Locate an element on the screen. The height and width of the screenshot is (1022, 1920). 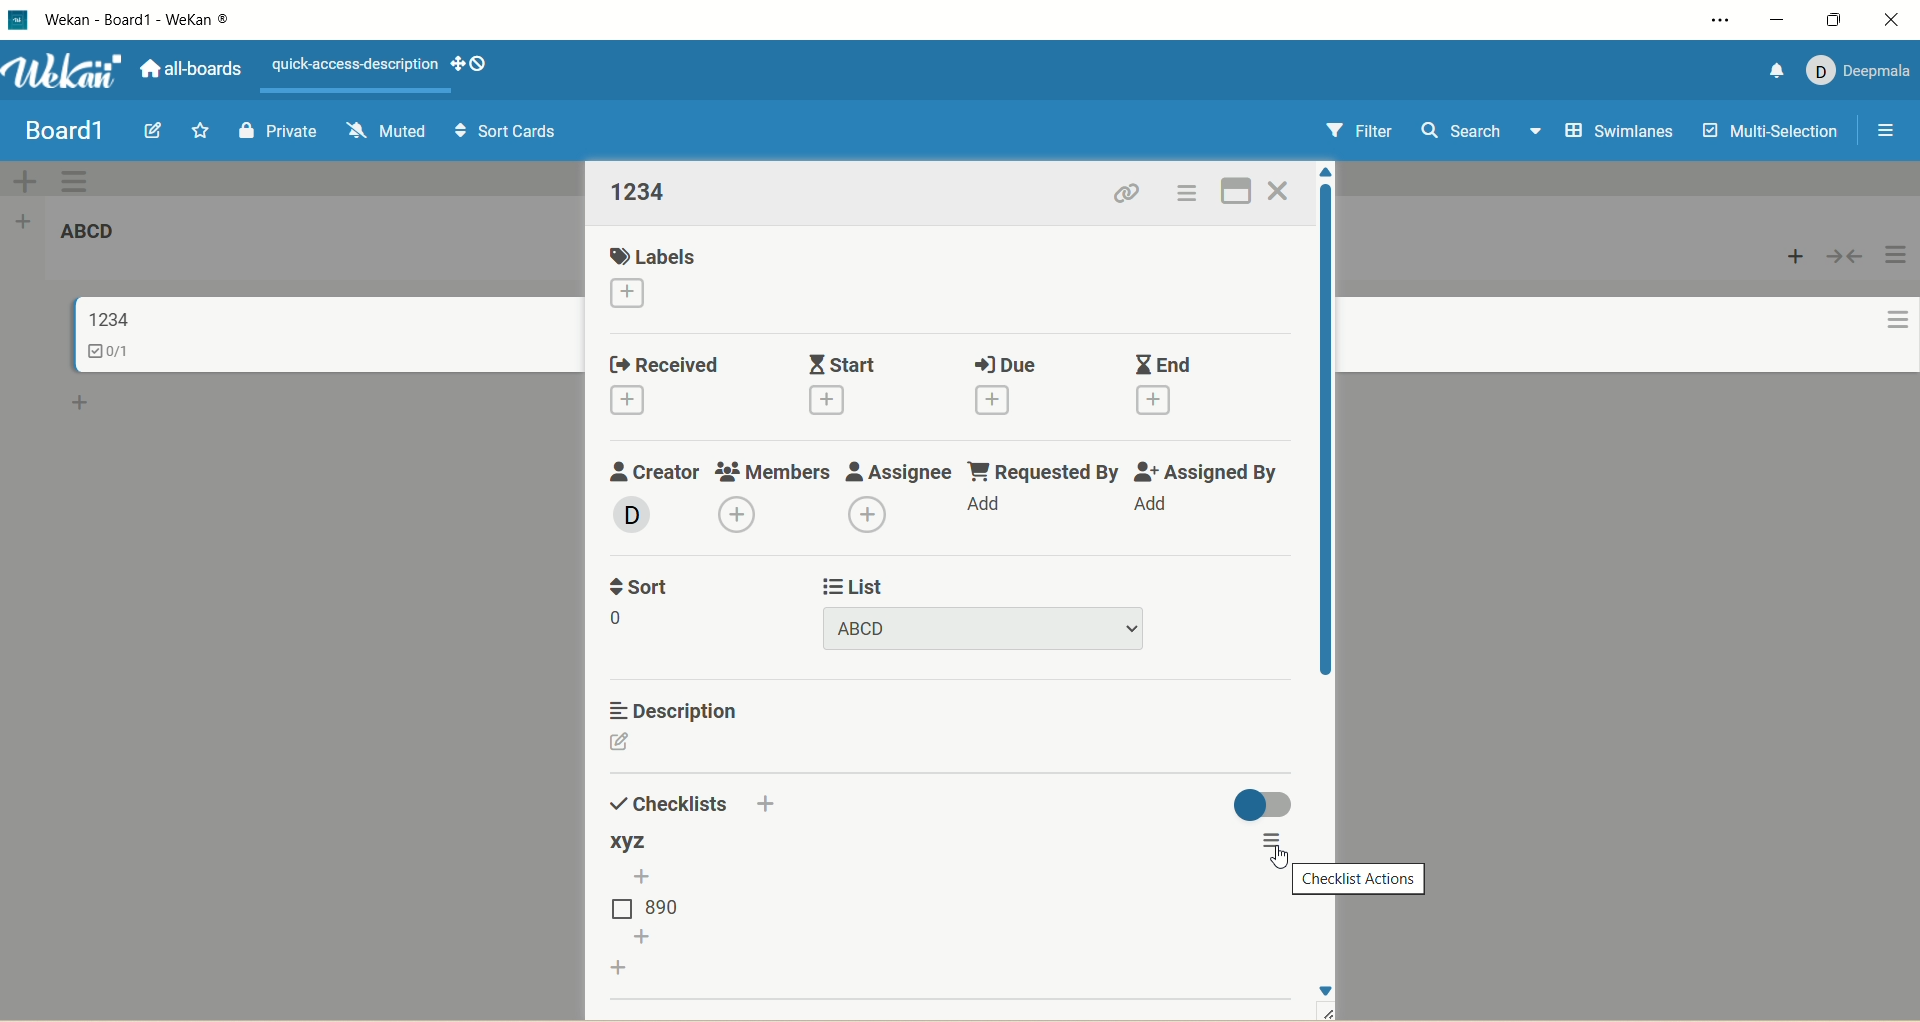
account is located at coordinates (1859, 72).